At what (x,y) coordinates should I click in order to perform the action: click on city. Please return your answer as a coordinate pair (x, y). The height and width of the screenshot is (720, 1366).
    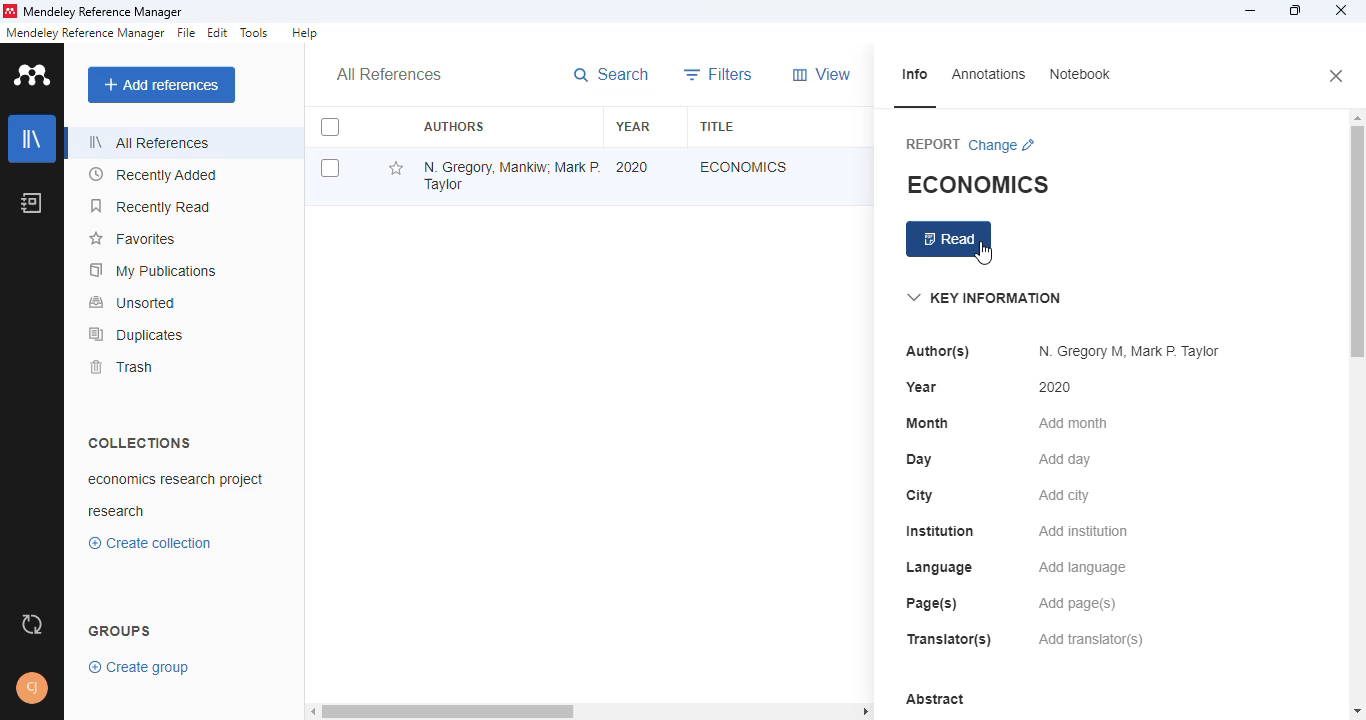
    Looking at the image, I should click on (919, 496).